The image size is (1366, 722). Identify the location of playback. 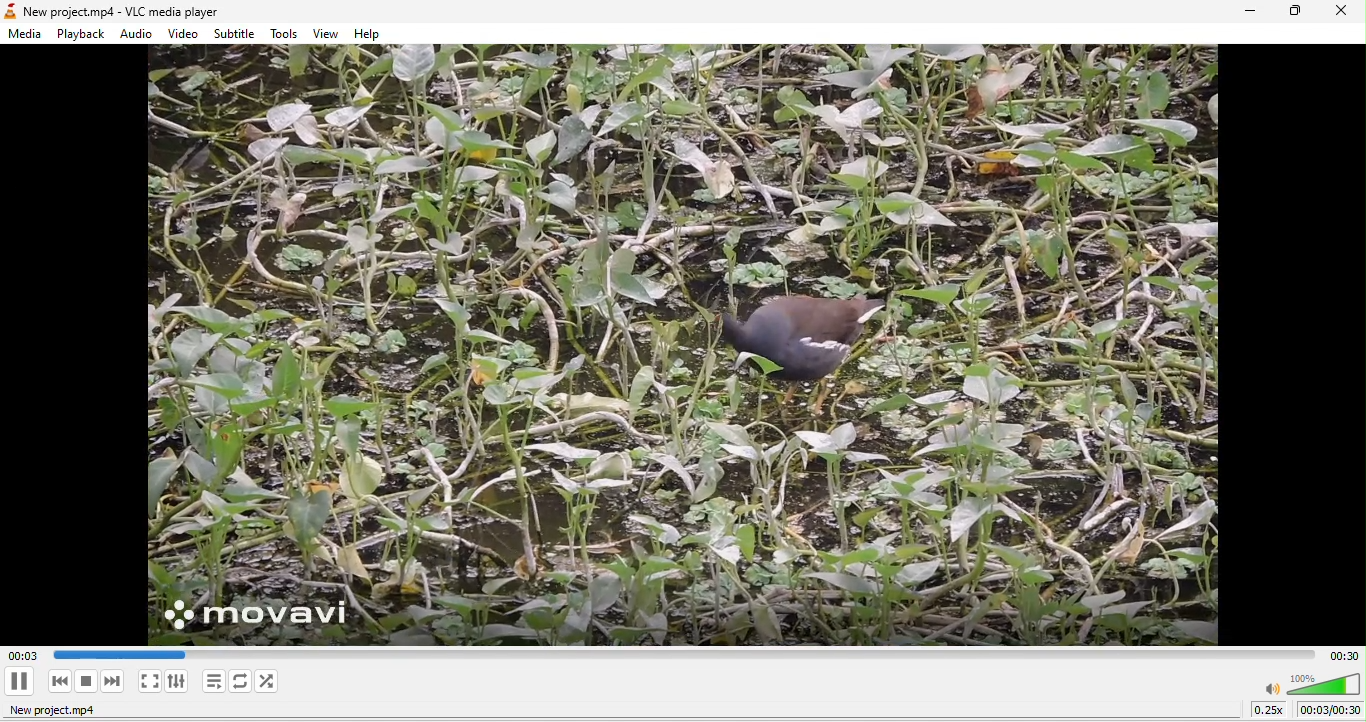
(82, 32).